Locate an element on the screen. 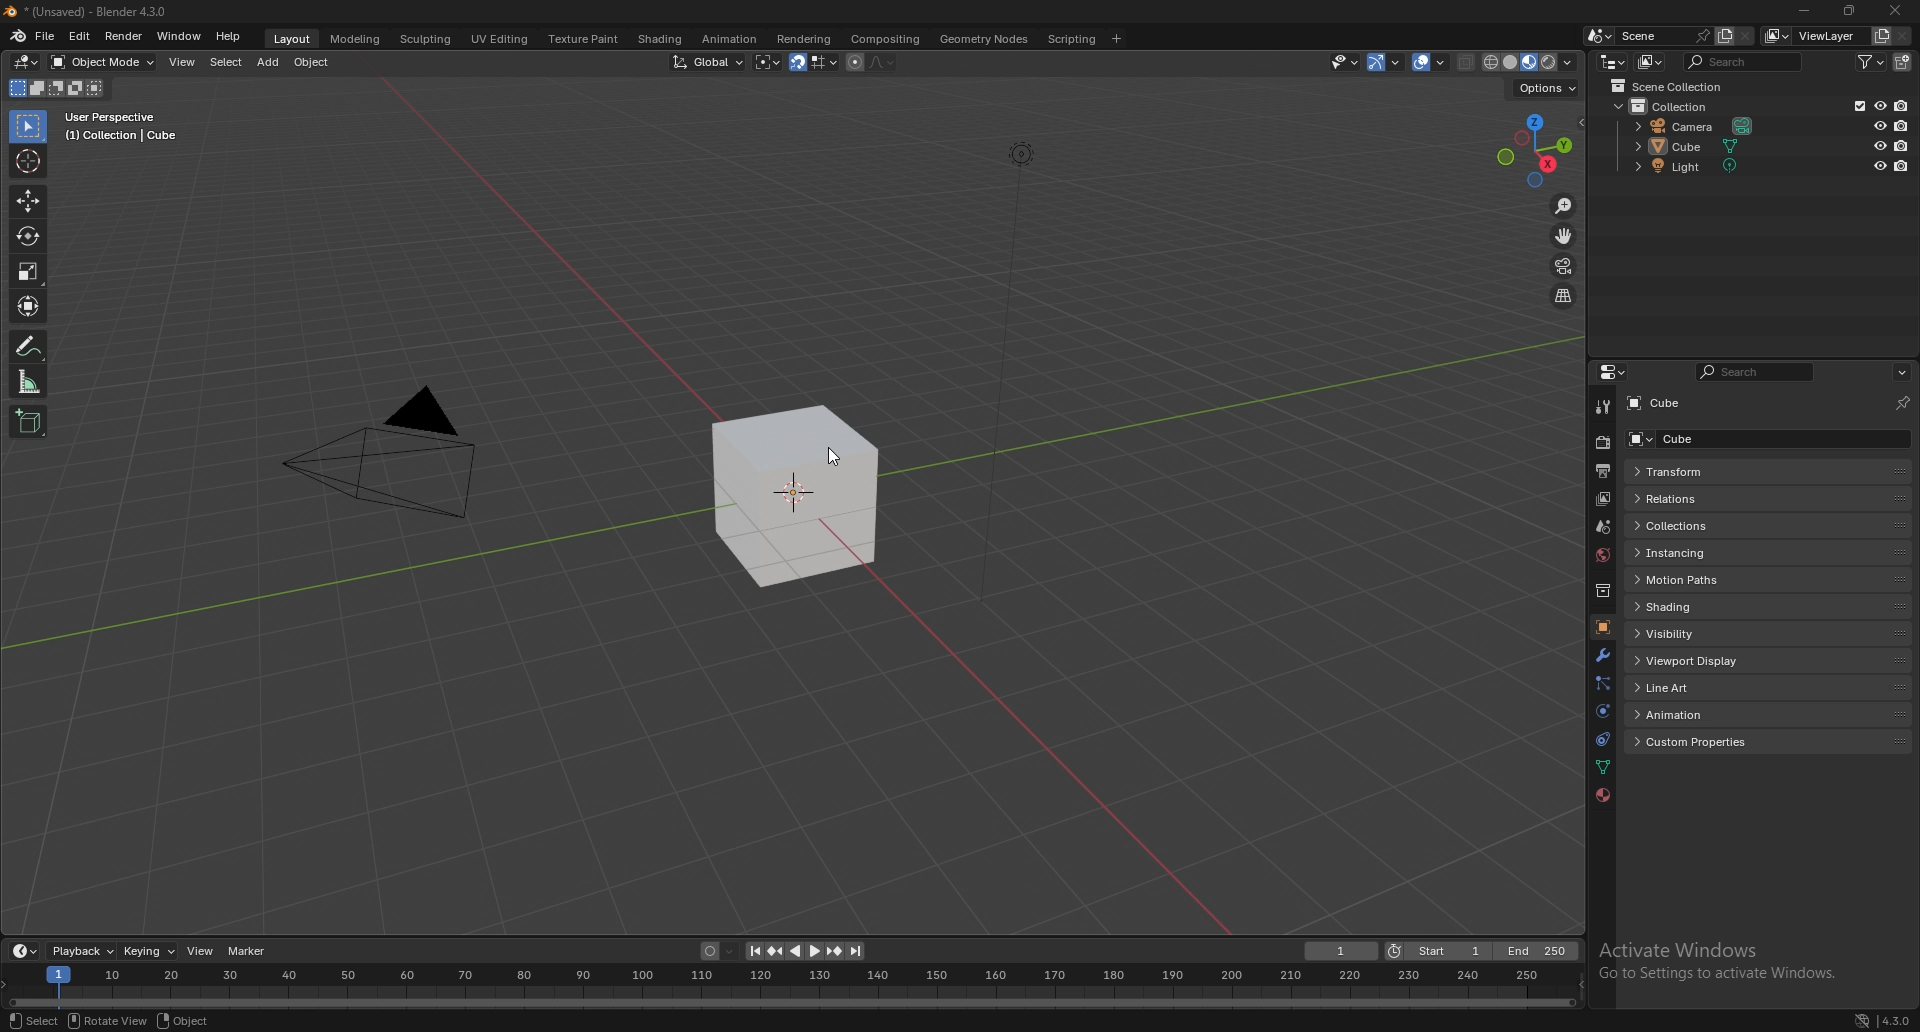 Image resolution: width=1920 pixels, height=1032 pixels. browse scene is located at coordinates (1600, 35).